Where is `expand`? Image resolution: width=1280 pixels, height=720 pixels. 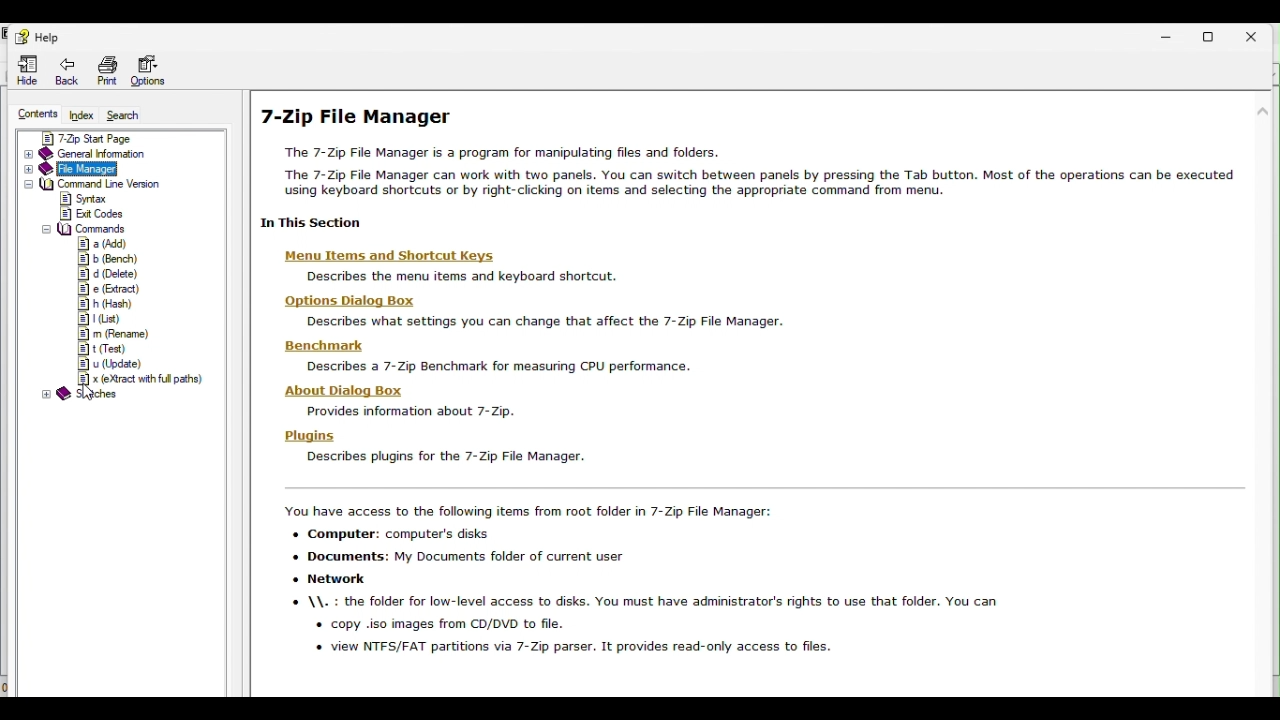 expand is located at coordinates (25, 186).